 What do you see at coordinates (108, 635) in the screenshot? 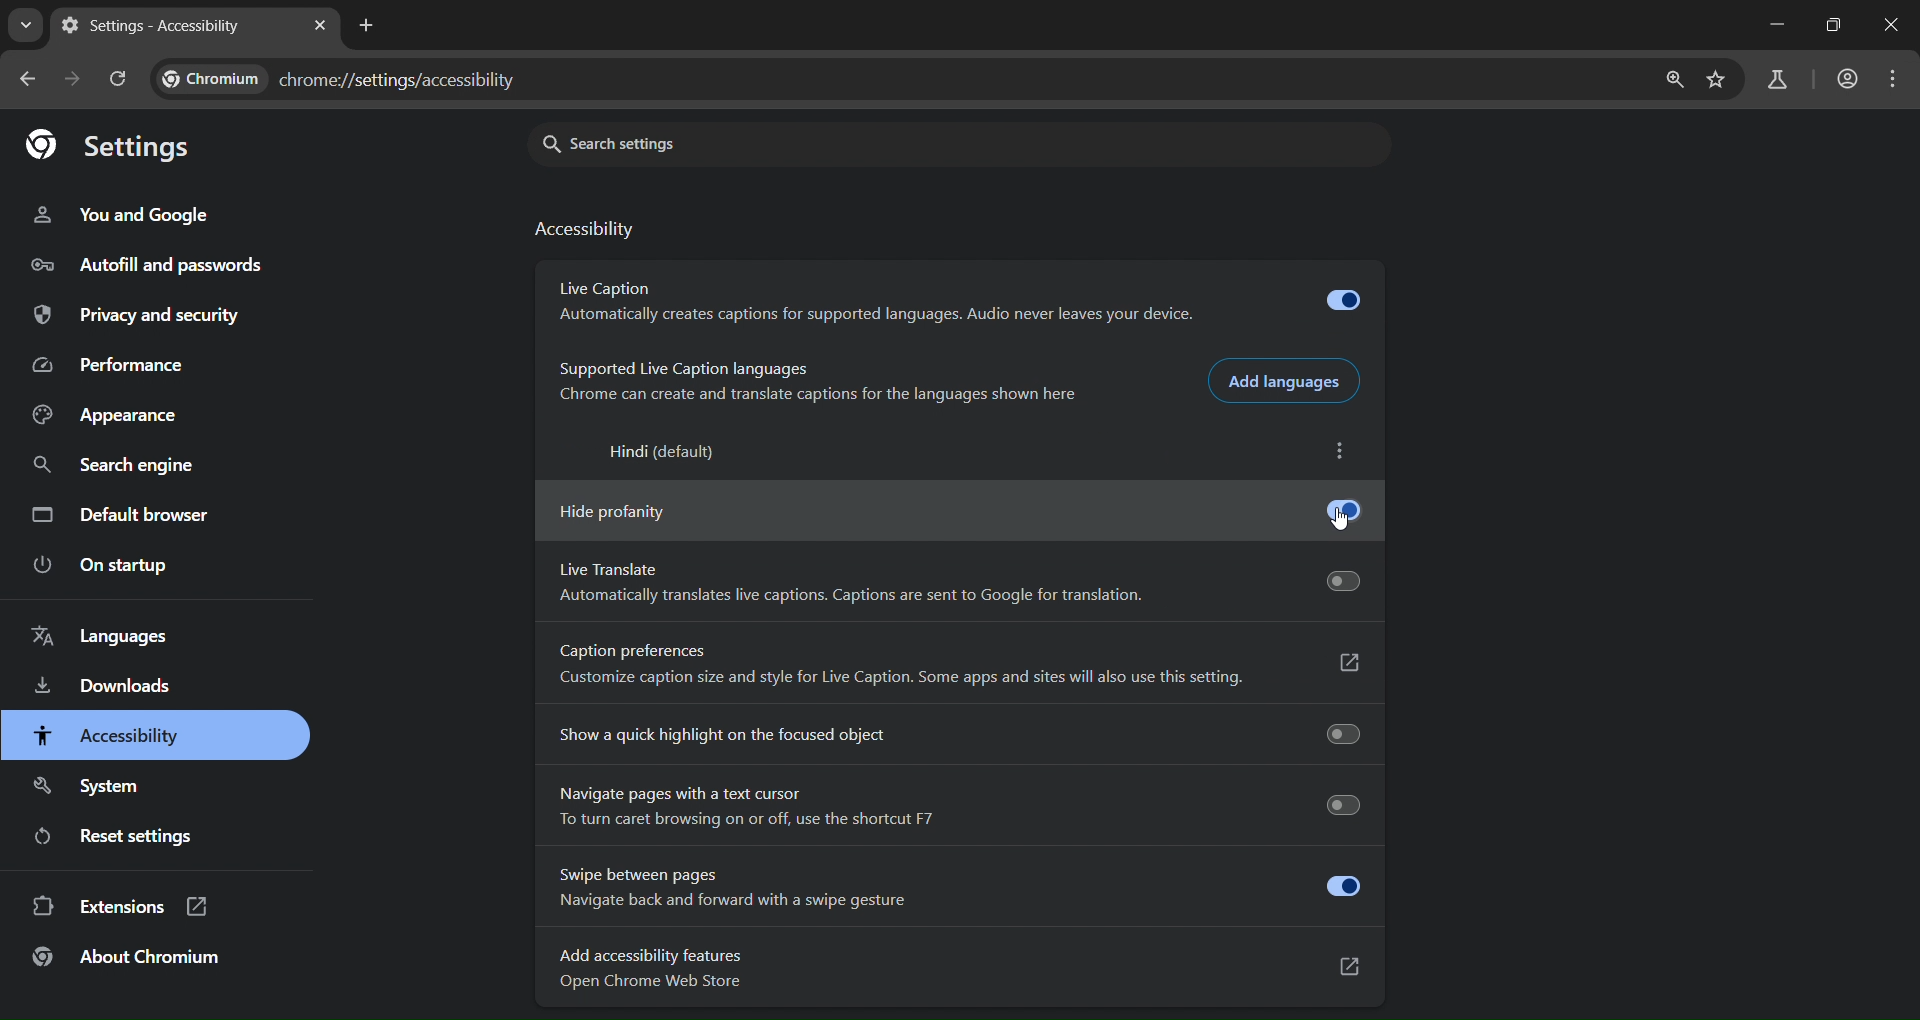
I see `languages` at bounding box center [108, 635].